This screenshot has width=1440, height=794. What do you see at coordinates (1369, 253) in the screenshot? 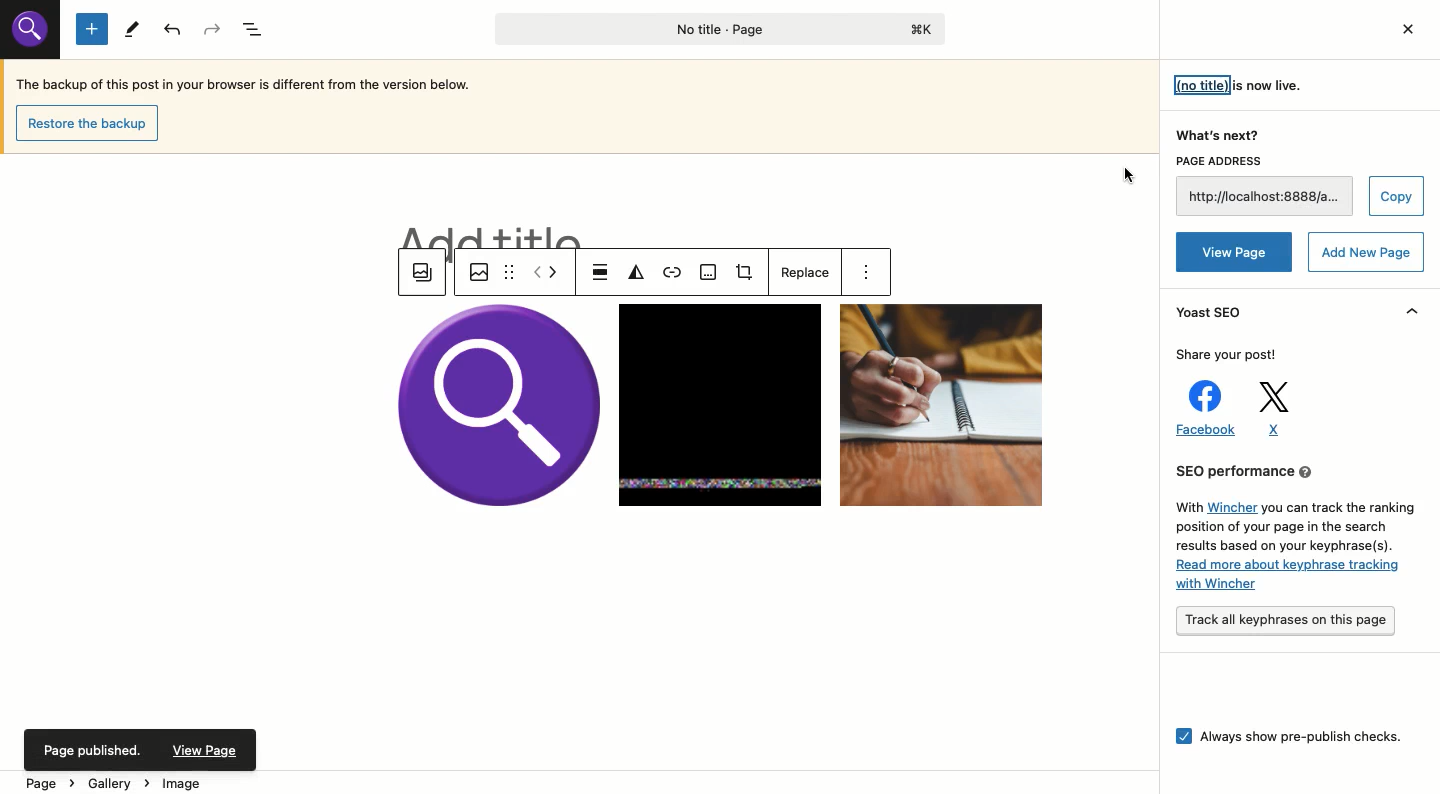
I see `Add new page` at bounding box center [1369, 253].